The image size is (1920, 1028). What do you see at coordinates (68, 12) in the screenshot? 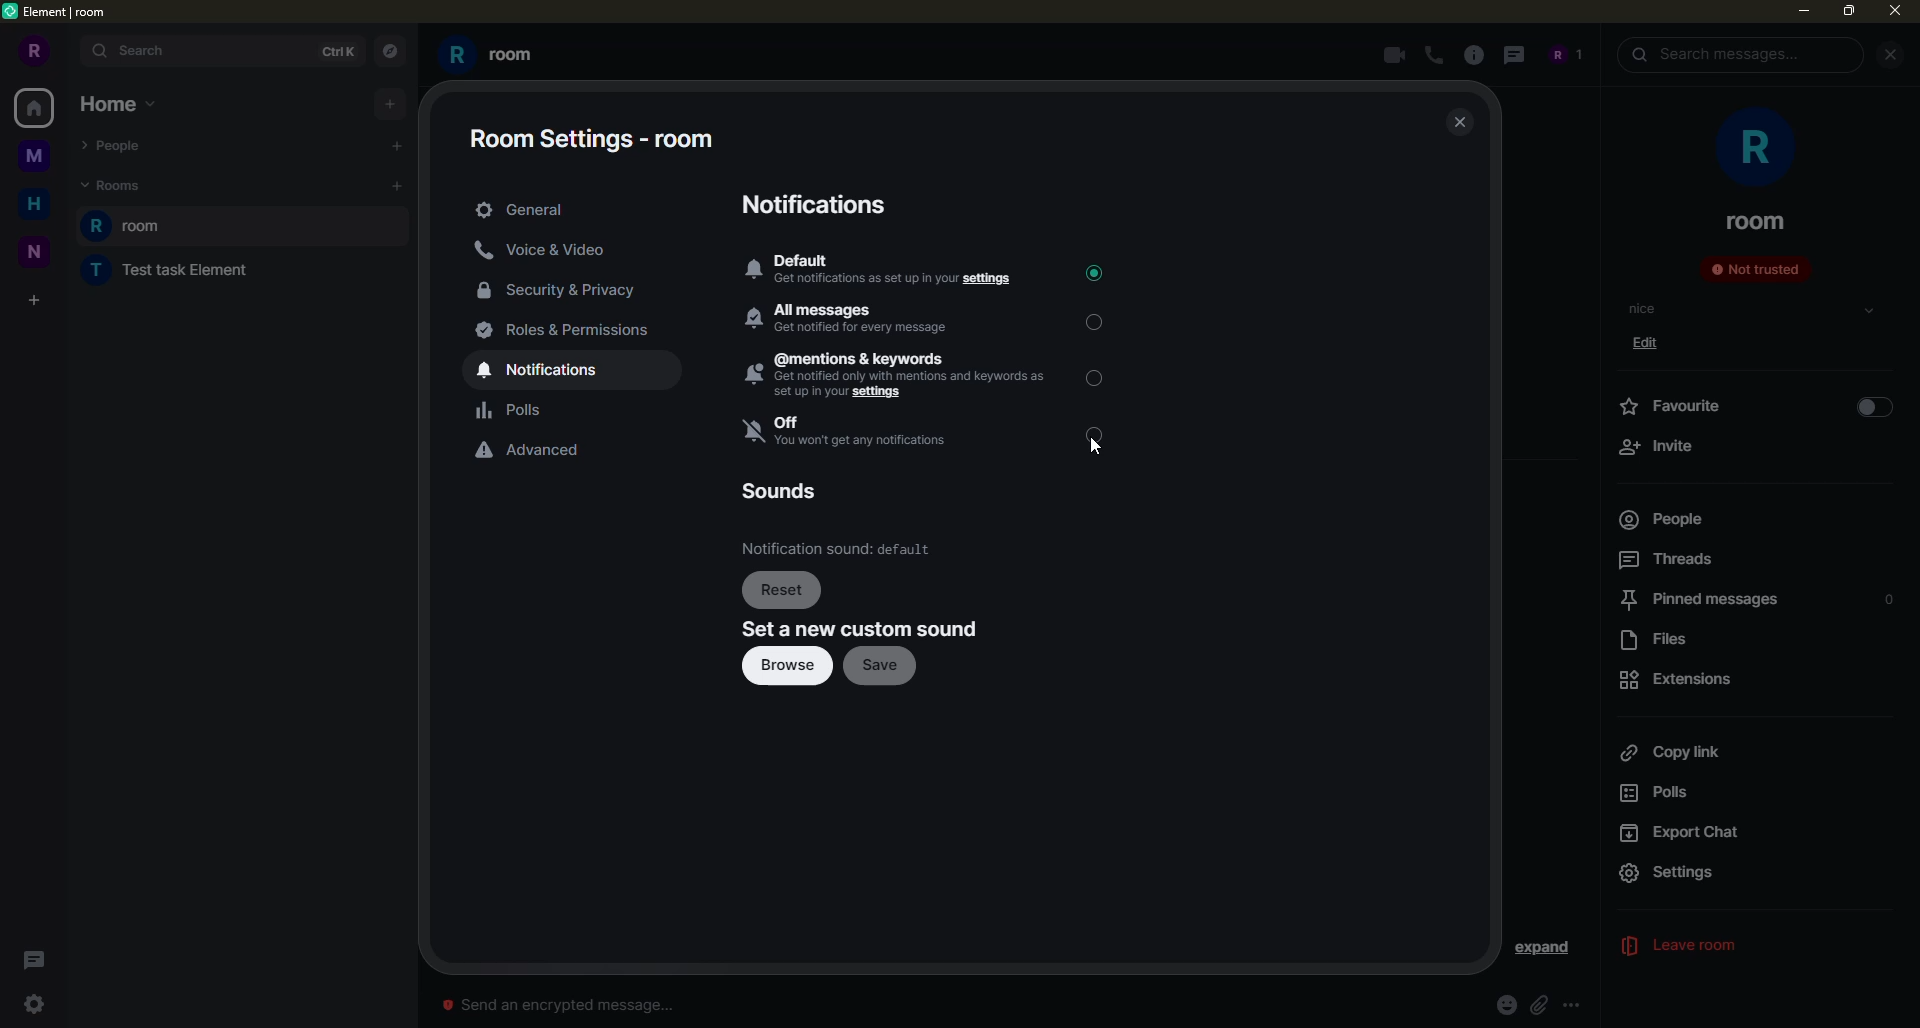
I see `element|room` at bounding box center [68, 12].